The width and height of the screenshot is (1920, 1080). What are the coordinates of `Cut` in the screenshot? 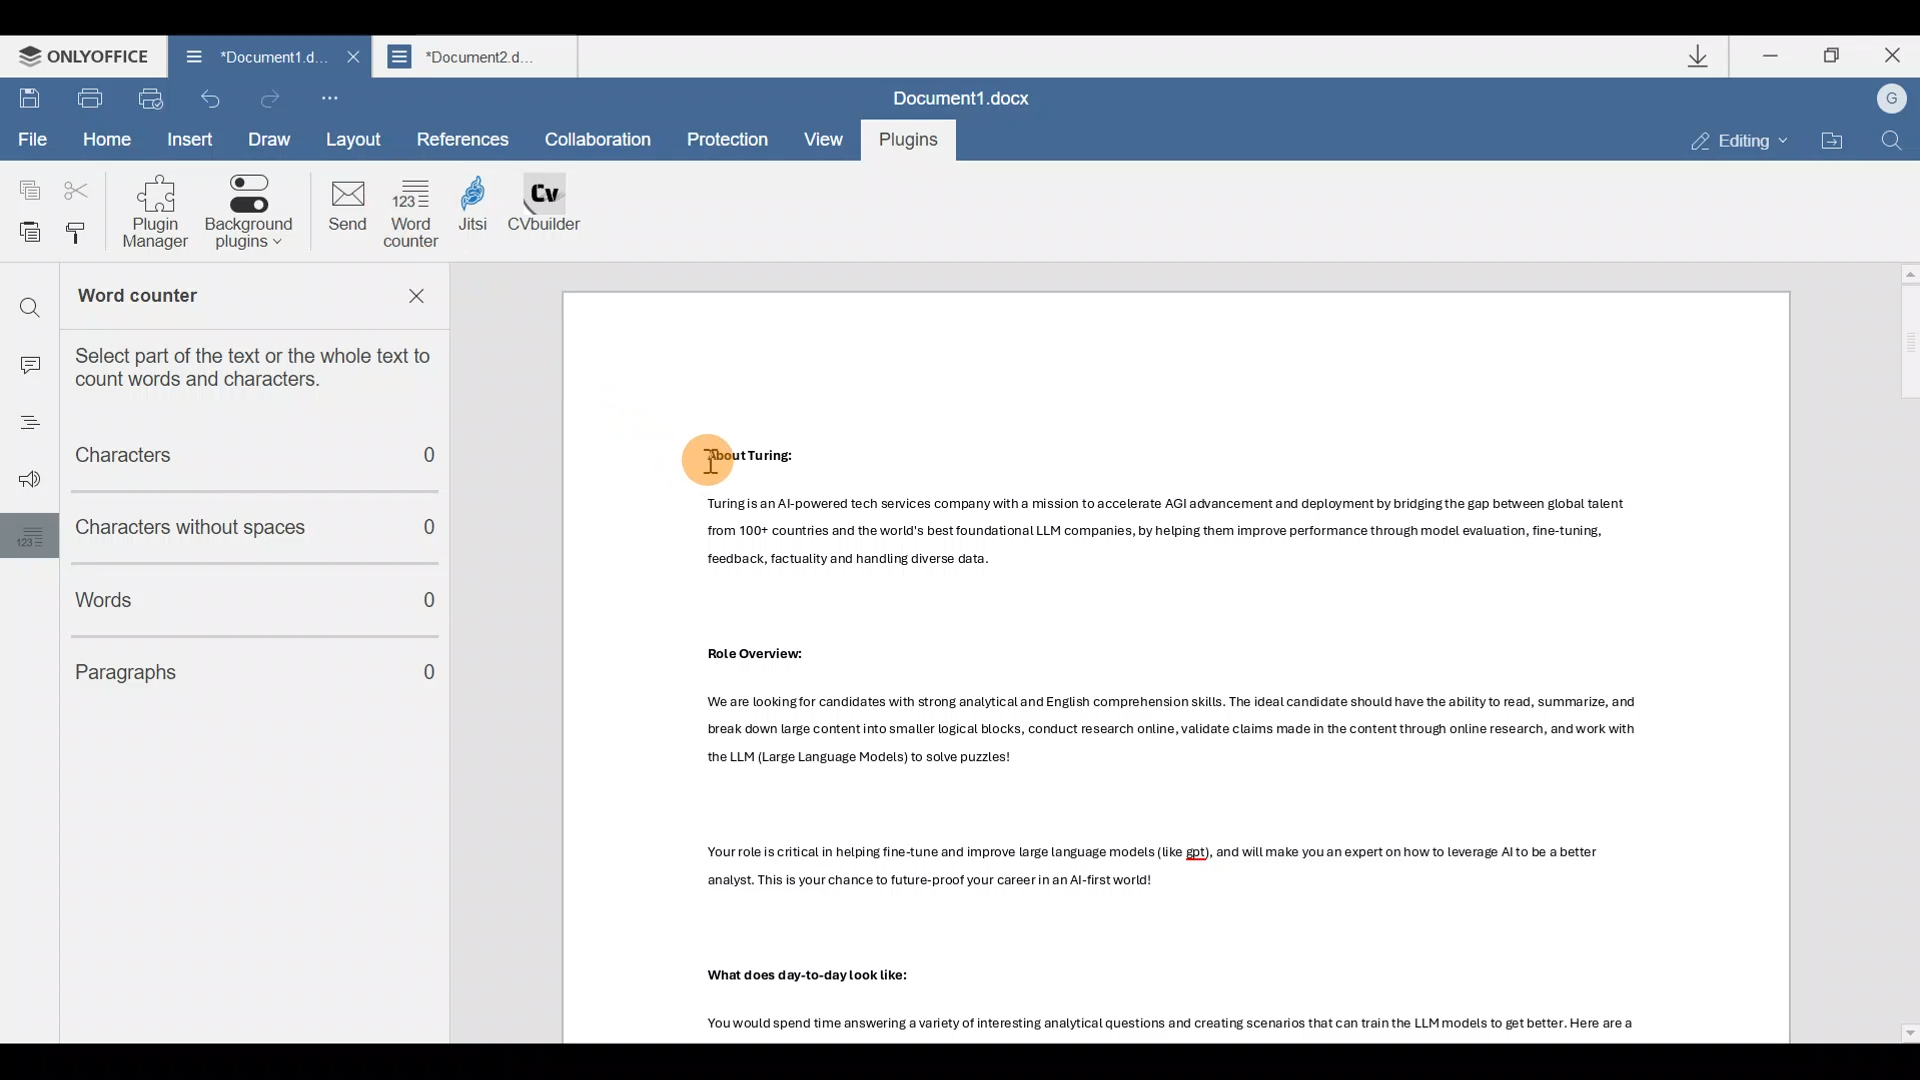 It's located at (74, 191).